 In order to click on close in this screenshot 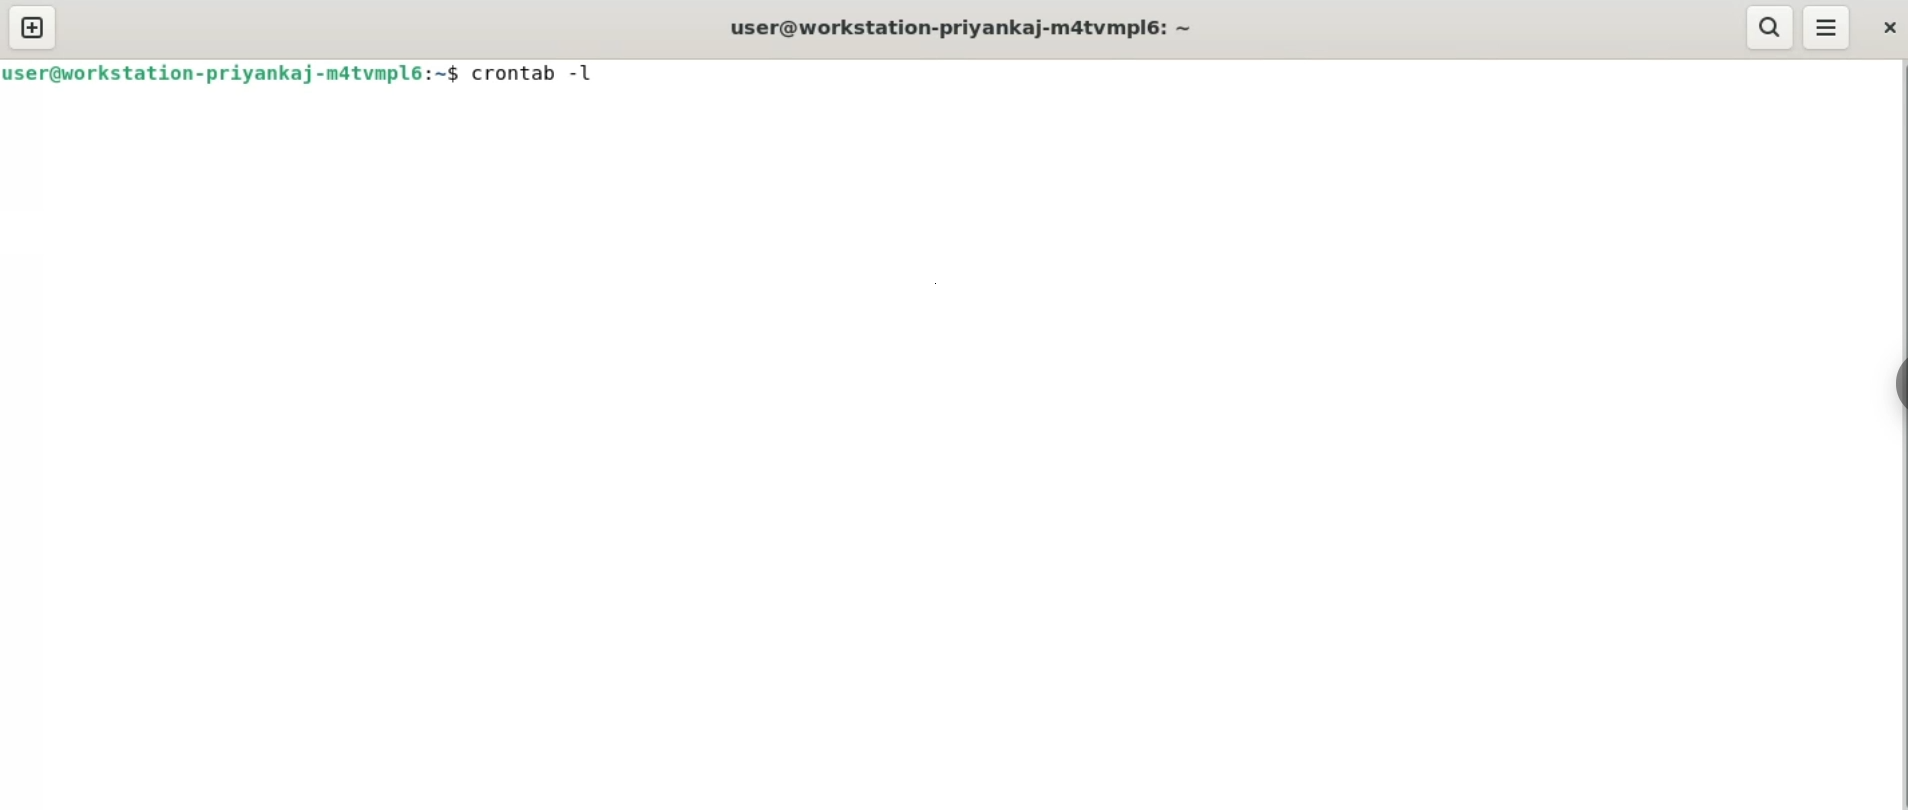, I will do `click(1891, 30)`.